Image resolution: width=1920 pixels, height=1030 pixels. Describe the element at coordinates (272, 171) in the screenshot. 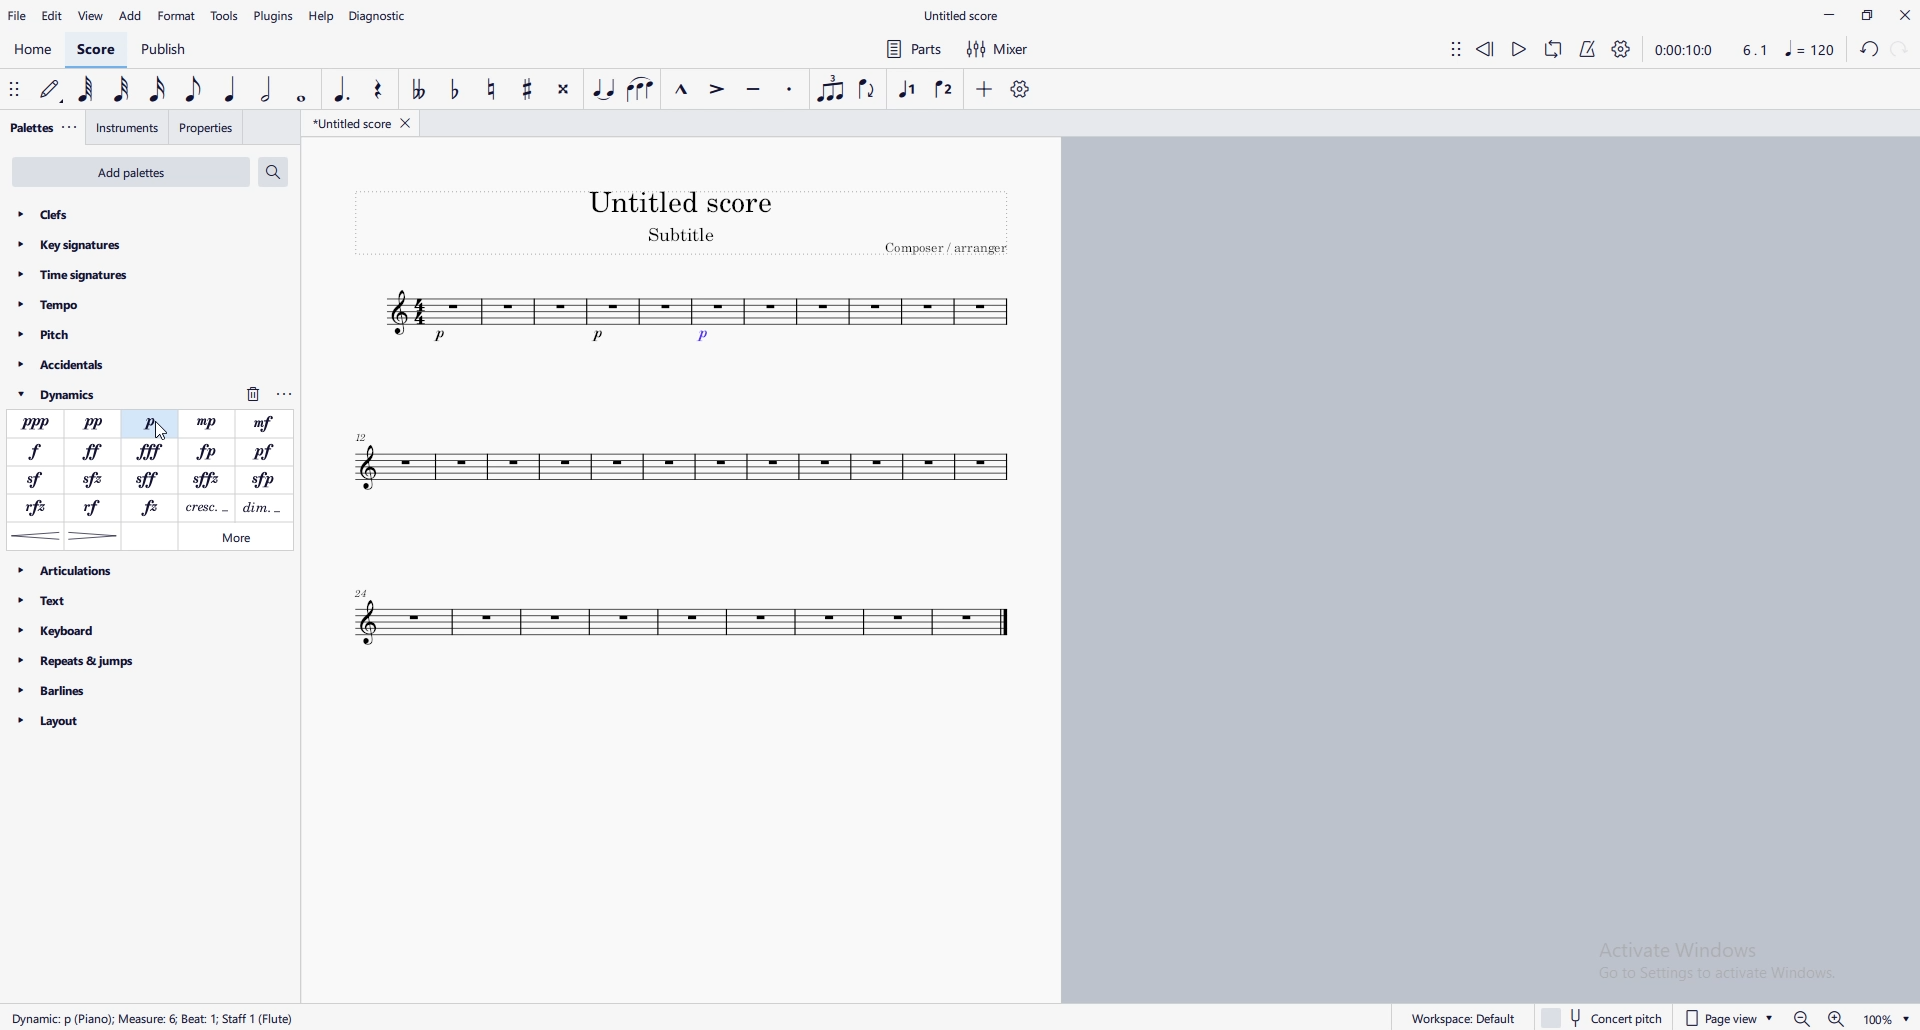

I see `search` at that location.